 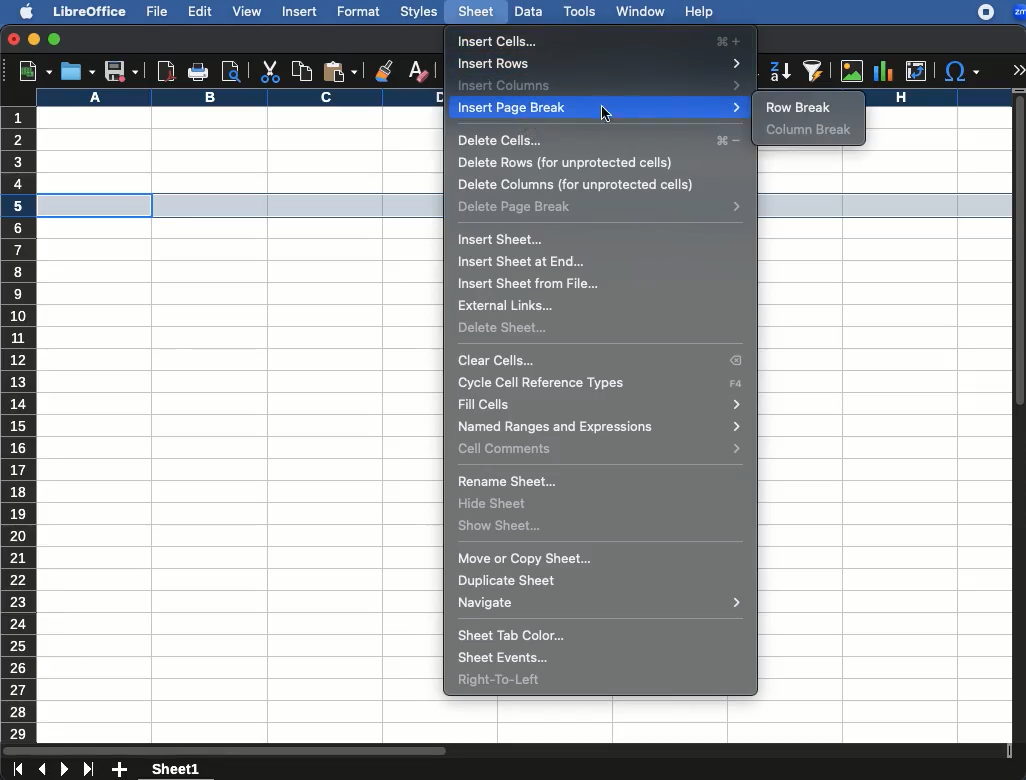 I want to click on cut, so click(x=271, y=71).